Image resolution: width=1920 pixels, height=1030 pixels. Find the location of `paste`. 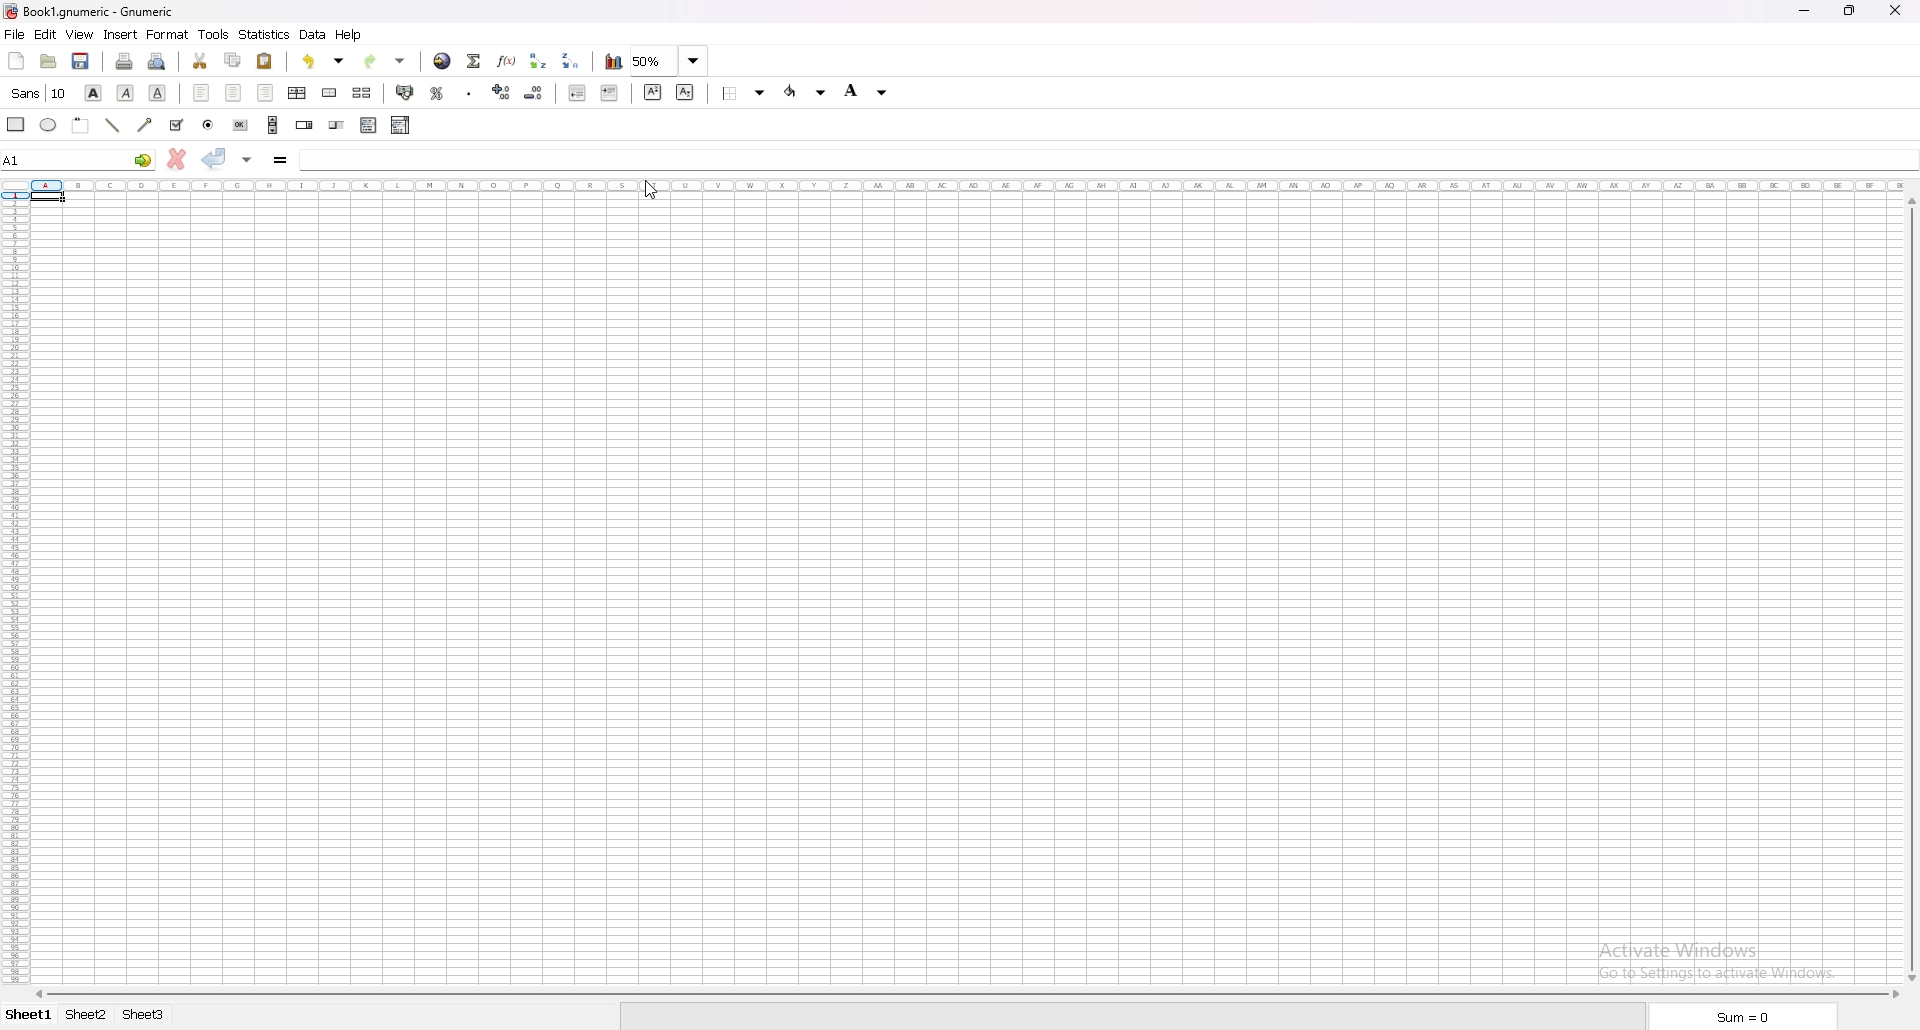

paste is located at coordinates (265, 60).